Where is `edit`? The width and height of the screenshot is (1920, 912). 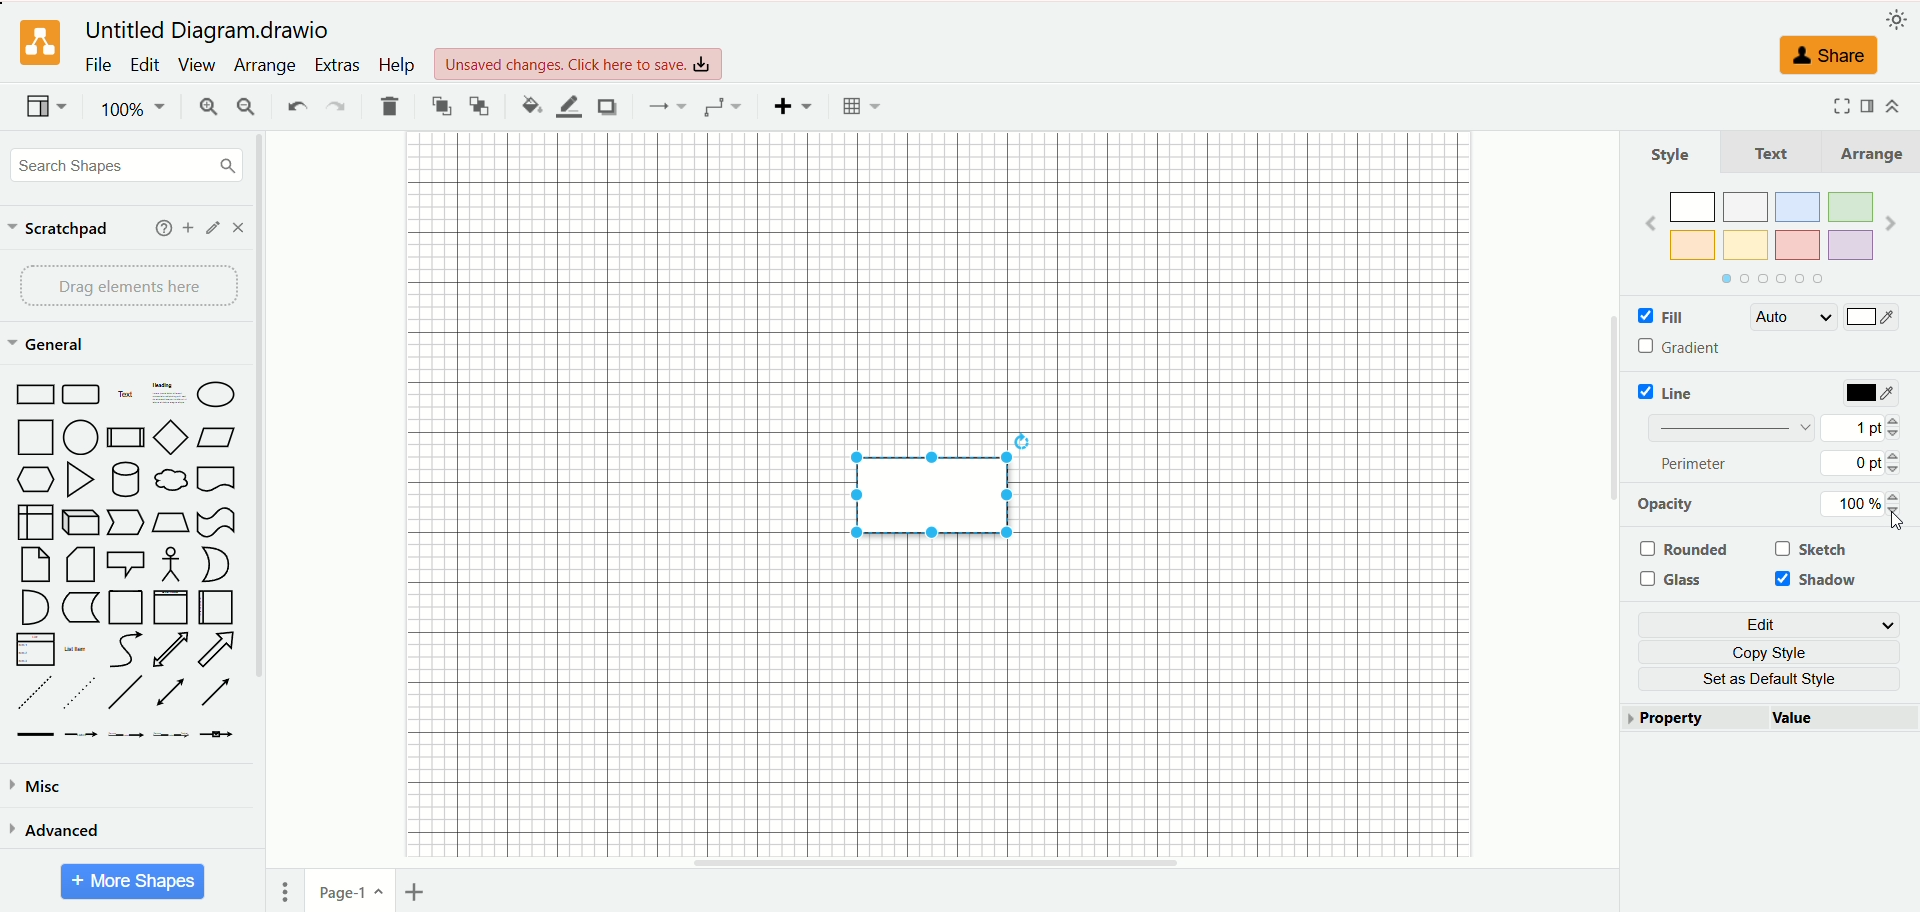
edit is located at coordinates (145, 65).